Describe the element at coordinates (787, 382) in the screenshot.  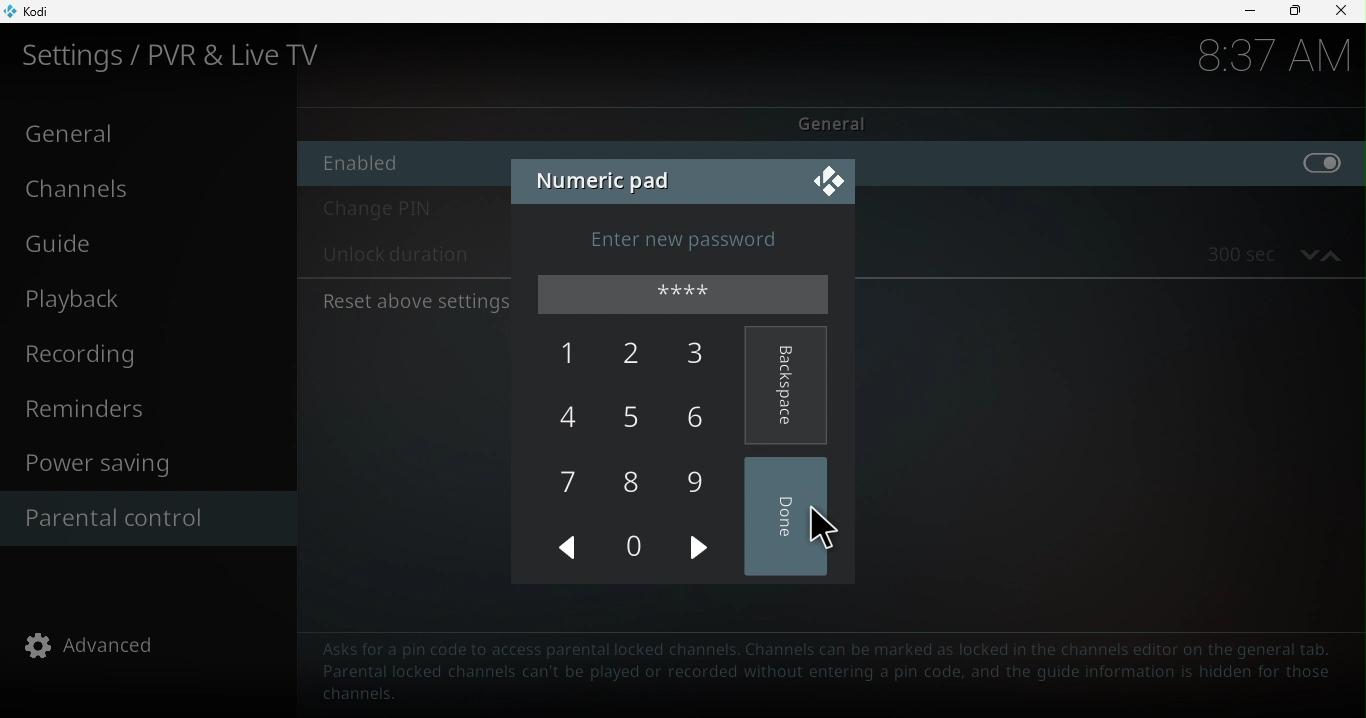
I see `Backspace` at that location.